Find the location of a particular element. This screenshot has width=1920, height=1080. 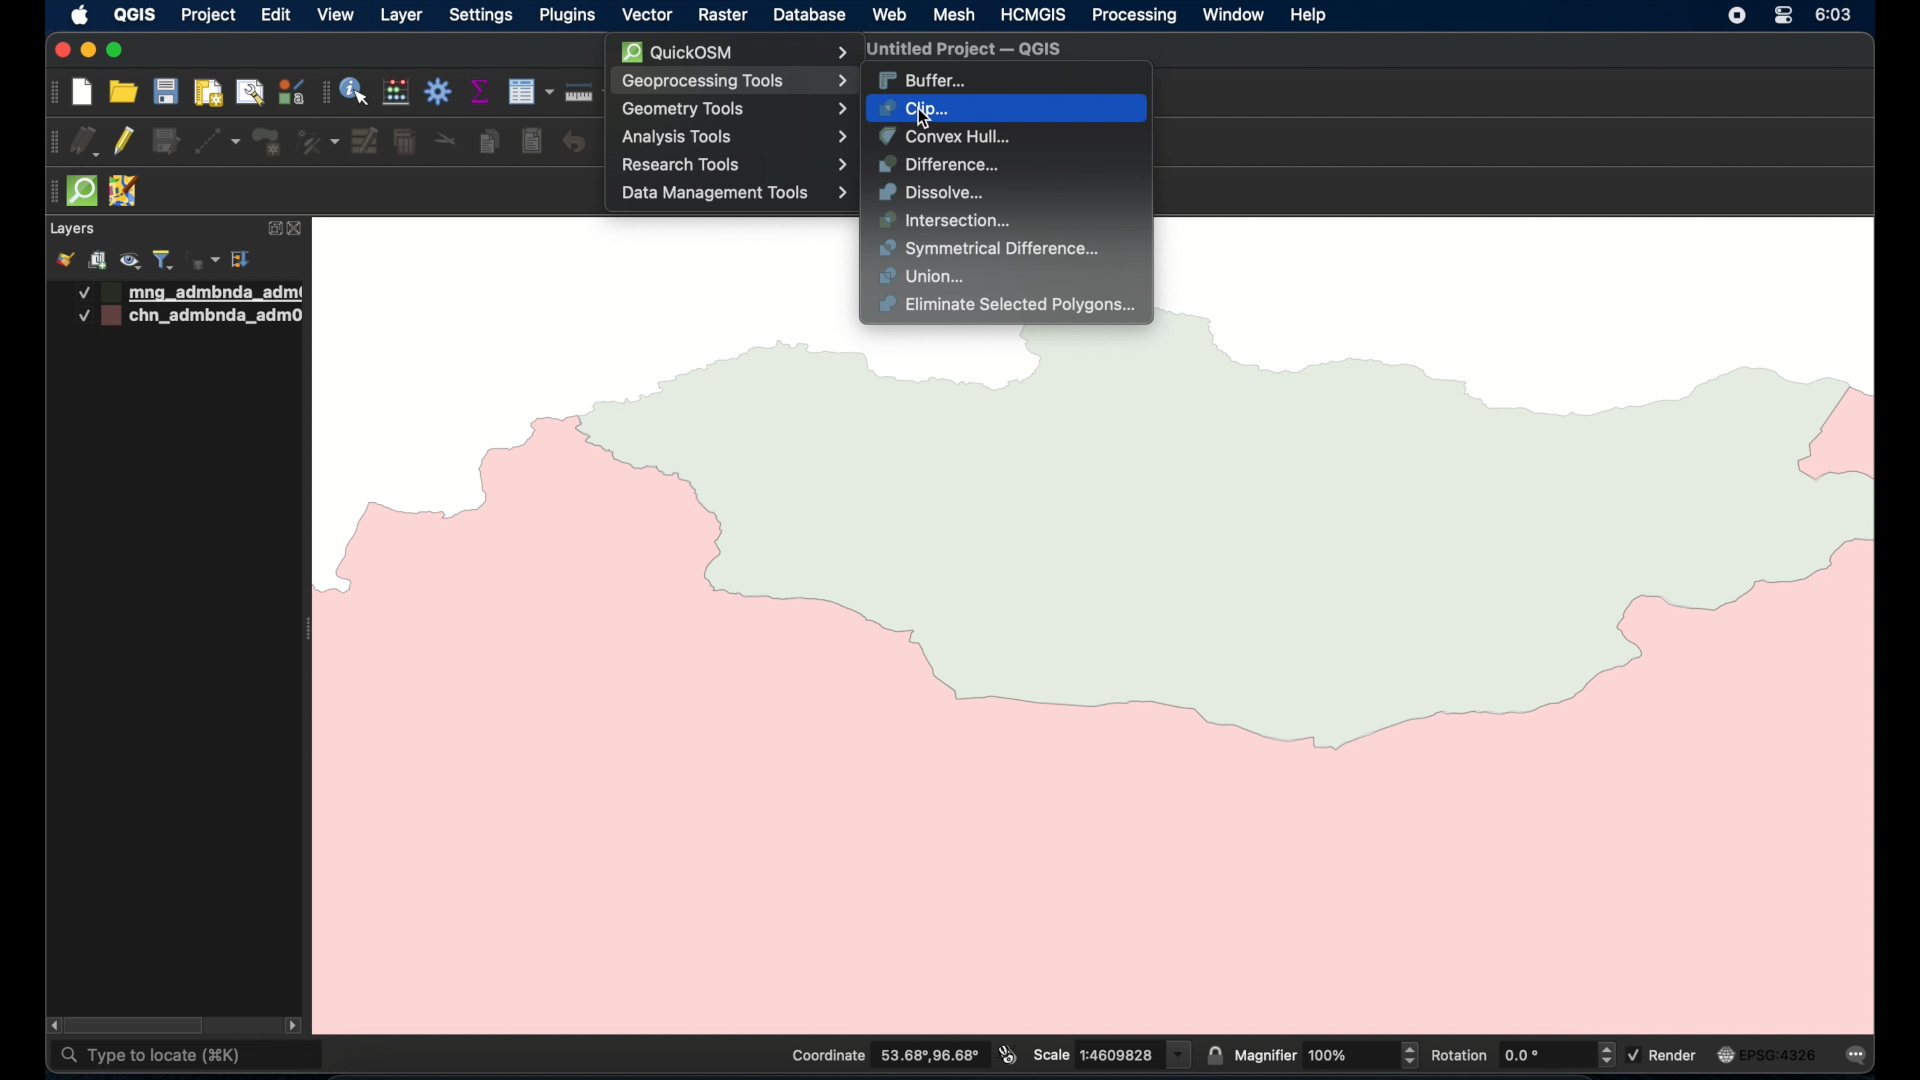

edit is located at coordinates (276, 14).